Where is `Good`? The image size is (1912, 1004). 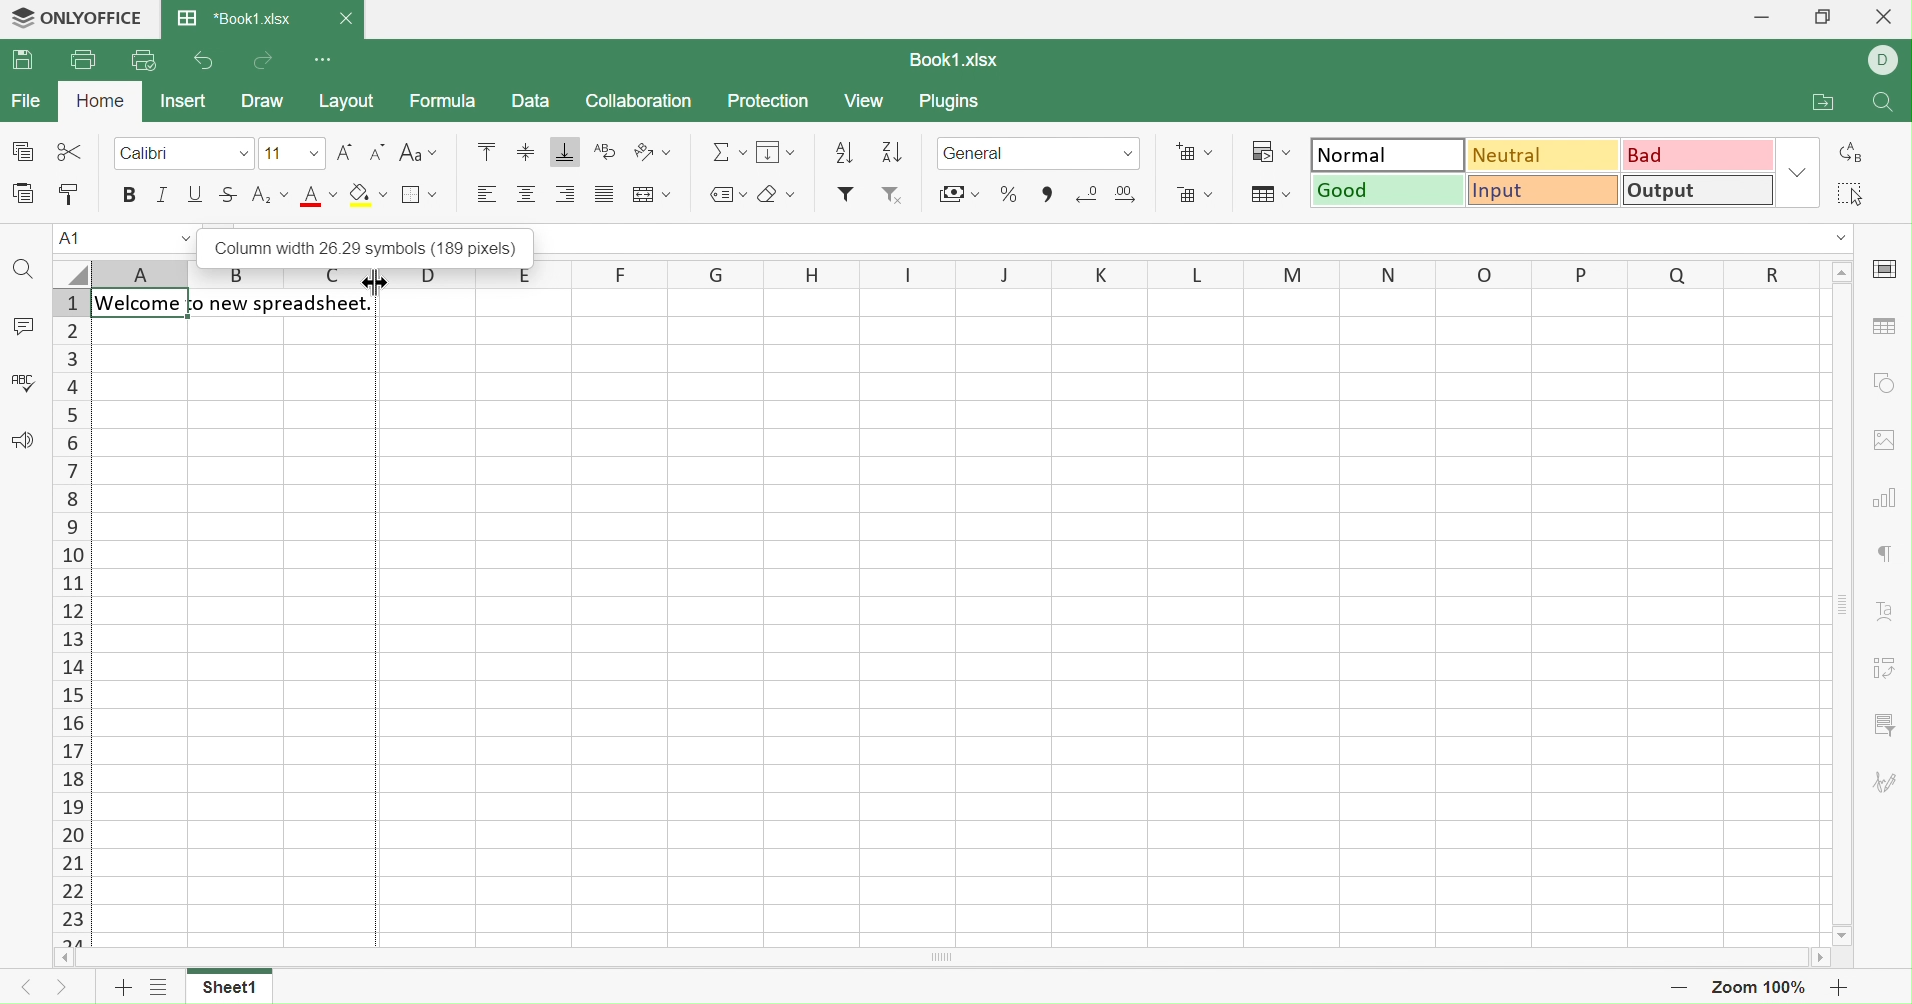 Good is located at coordinates (1389, 191).